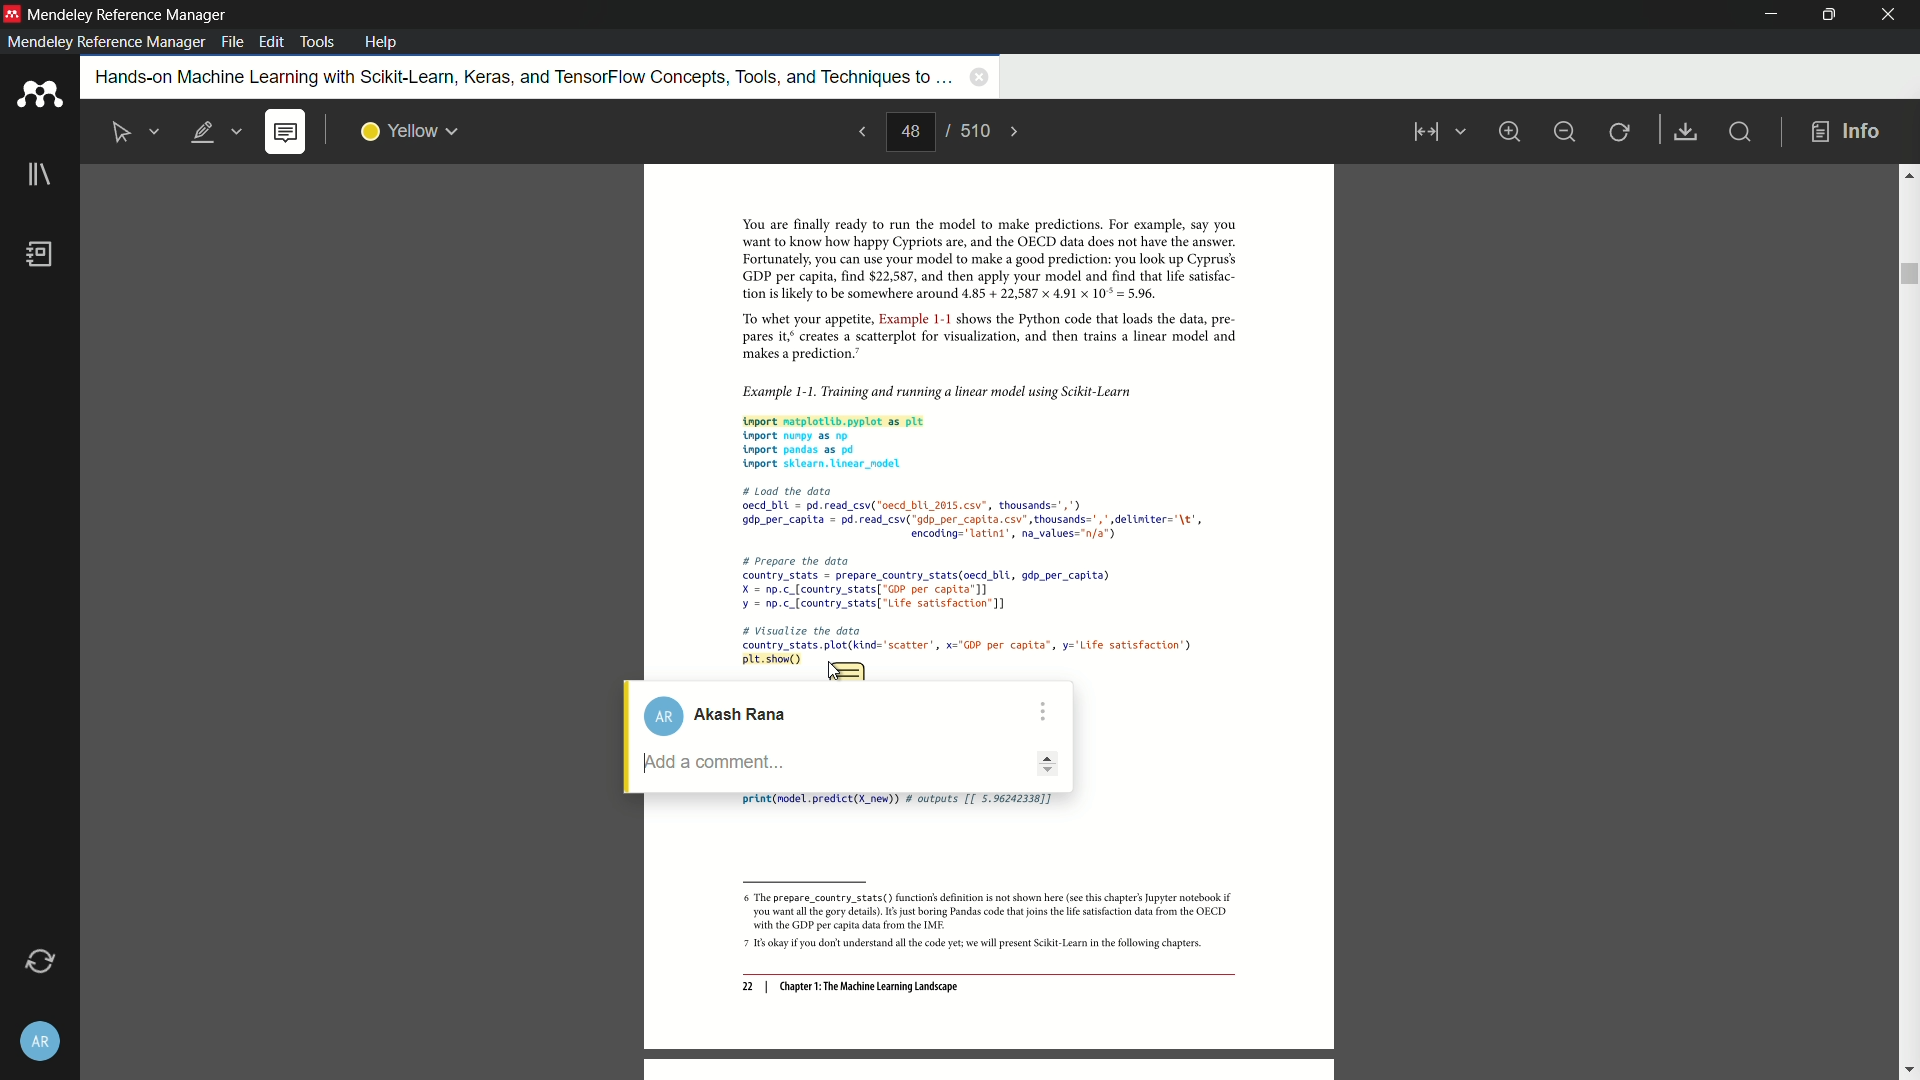 This screenshot has width=1920, height=1080. I want to click on find, so click(1738, 131).